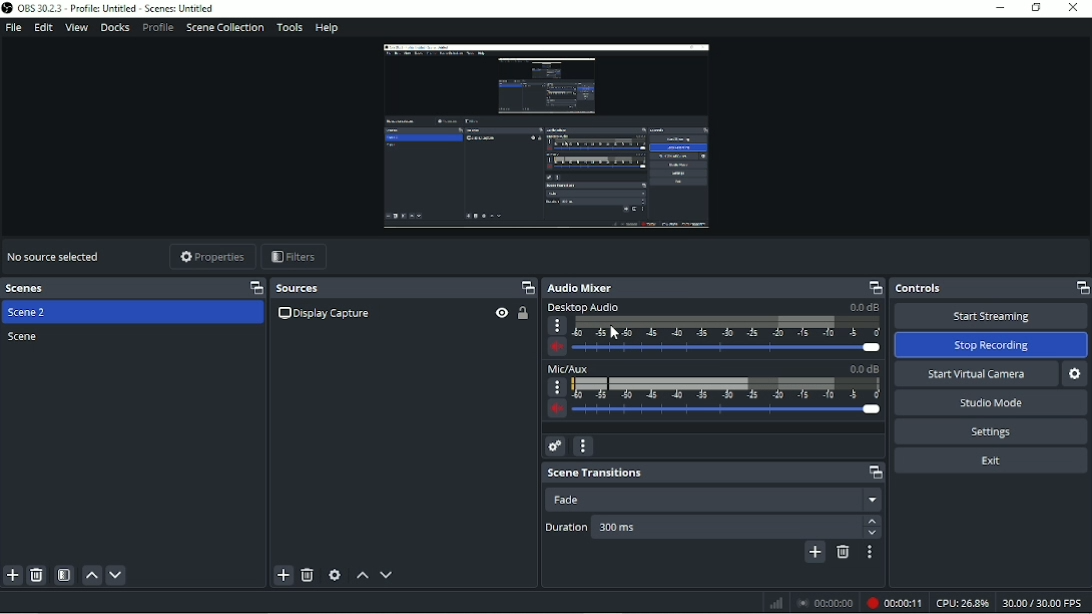 This screenshot has height=614, width=1092. I want to click on Filters, so click(294, 256).